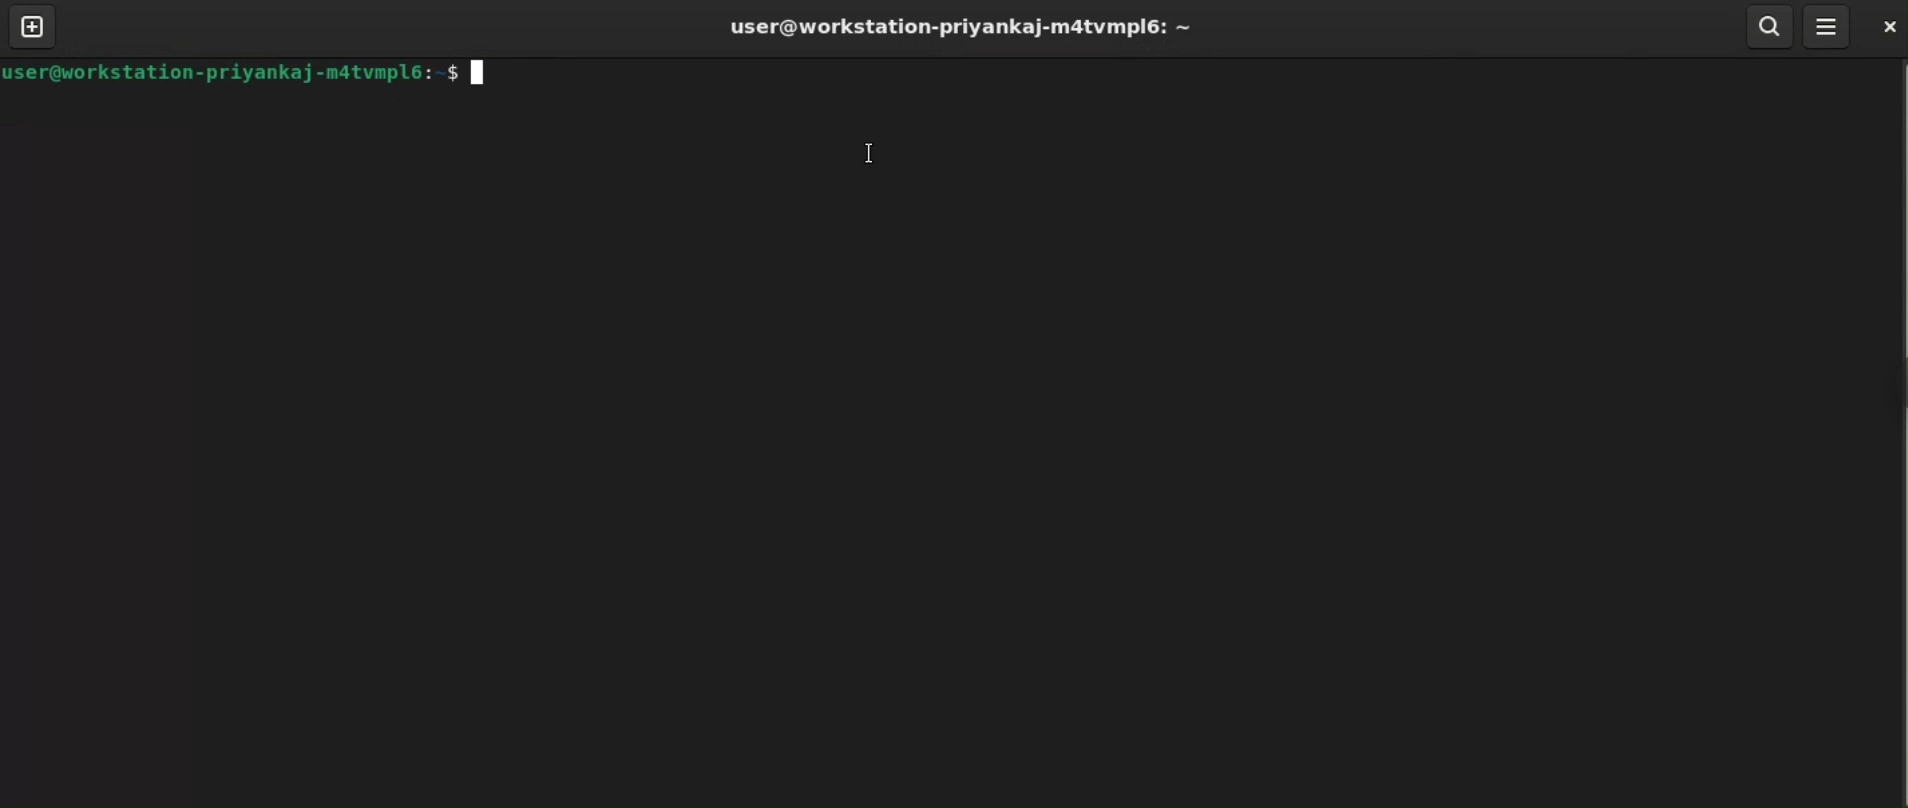 The image size is (1908, 808). I want to click on new tab, so click(33, 25).